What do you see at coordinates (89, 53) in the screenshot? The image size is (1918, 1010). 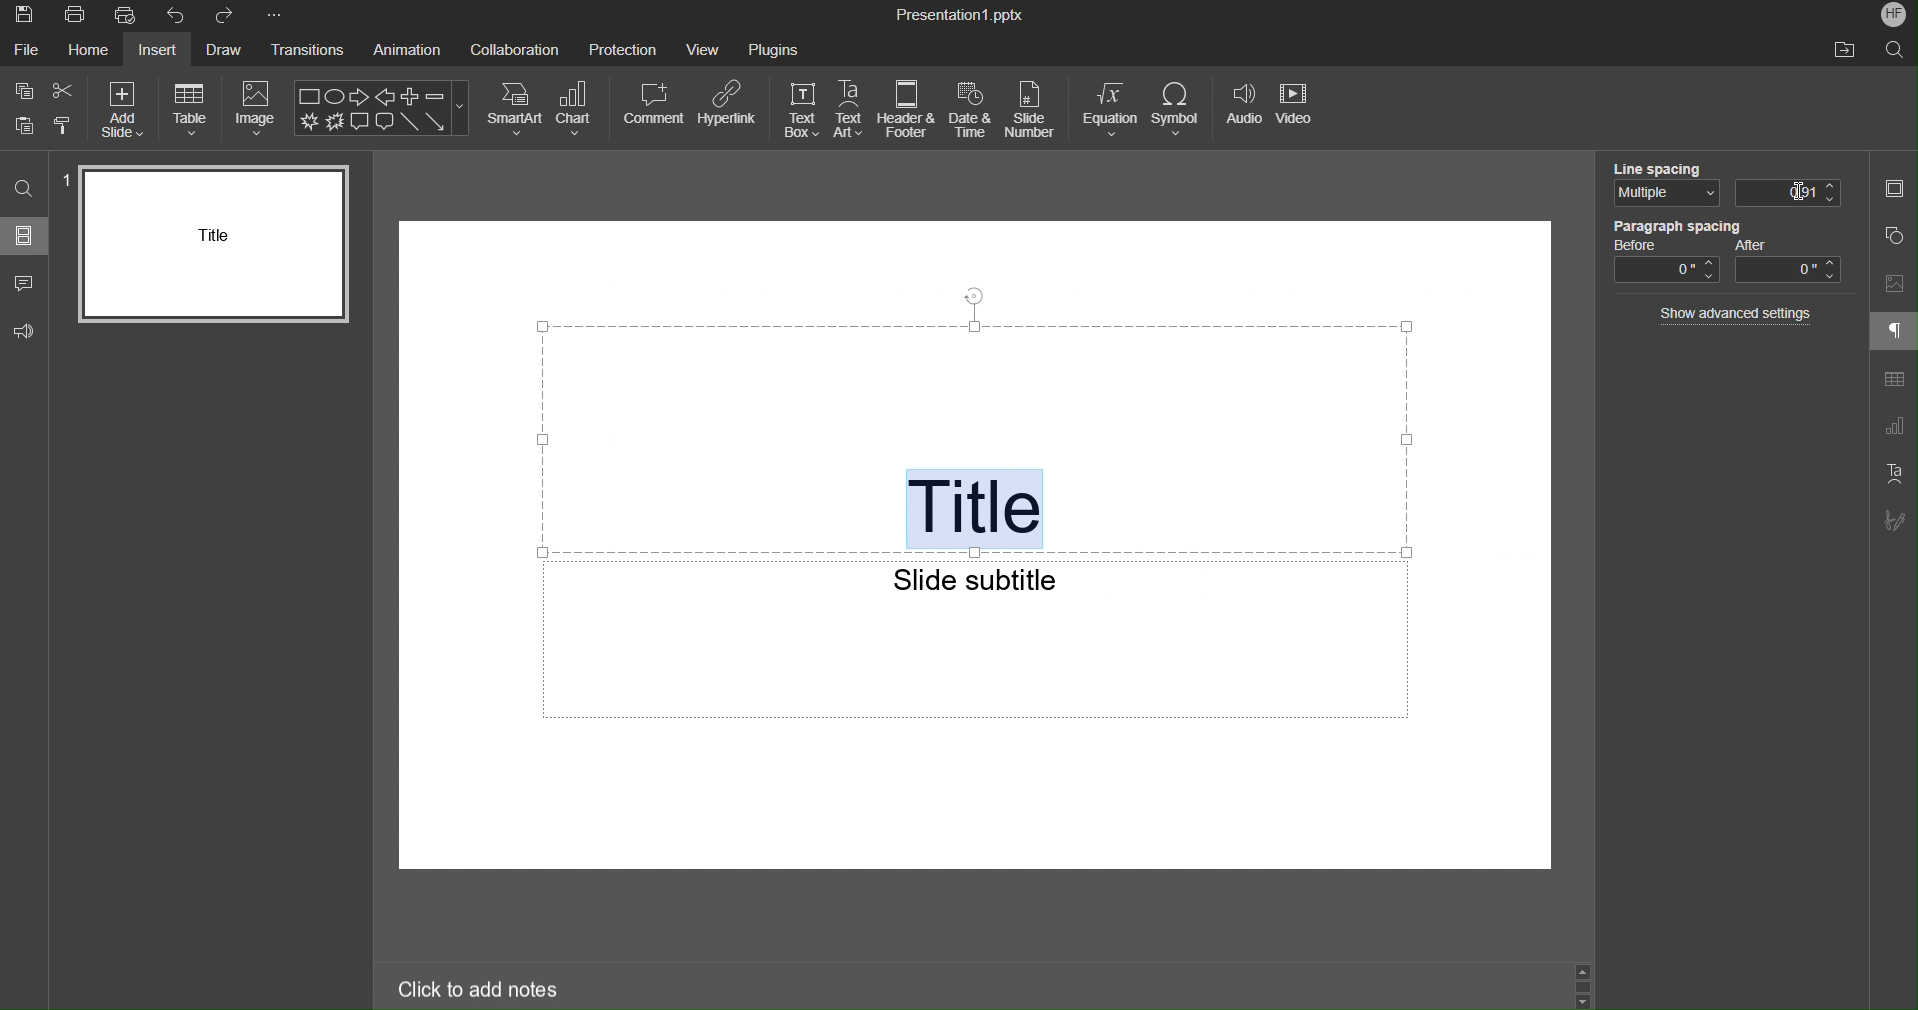 I see `Home` at bounding box center [89, 53].